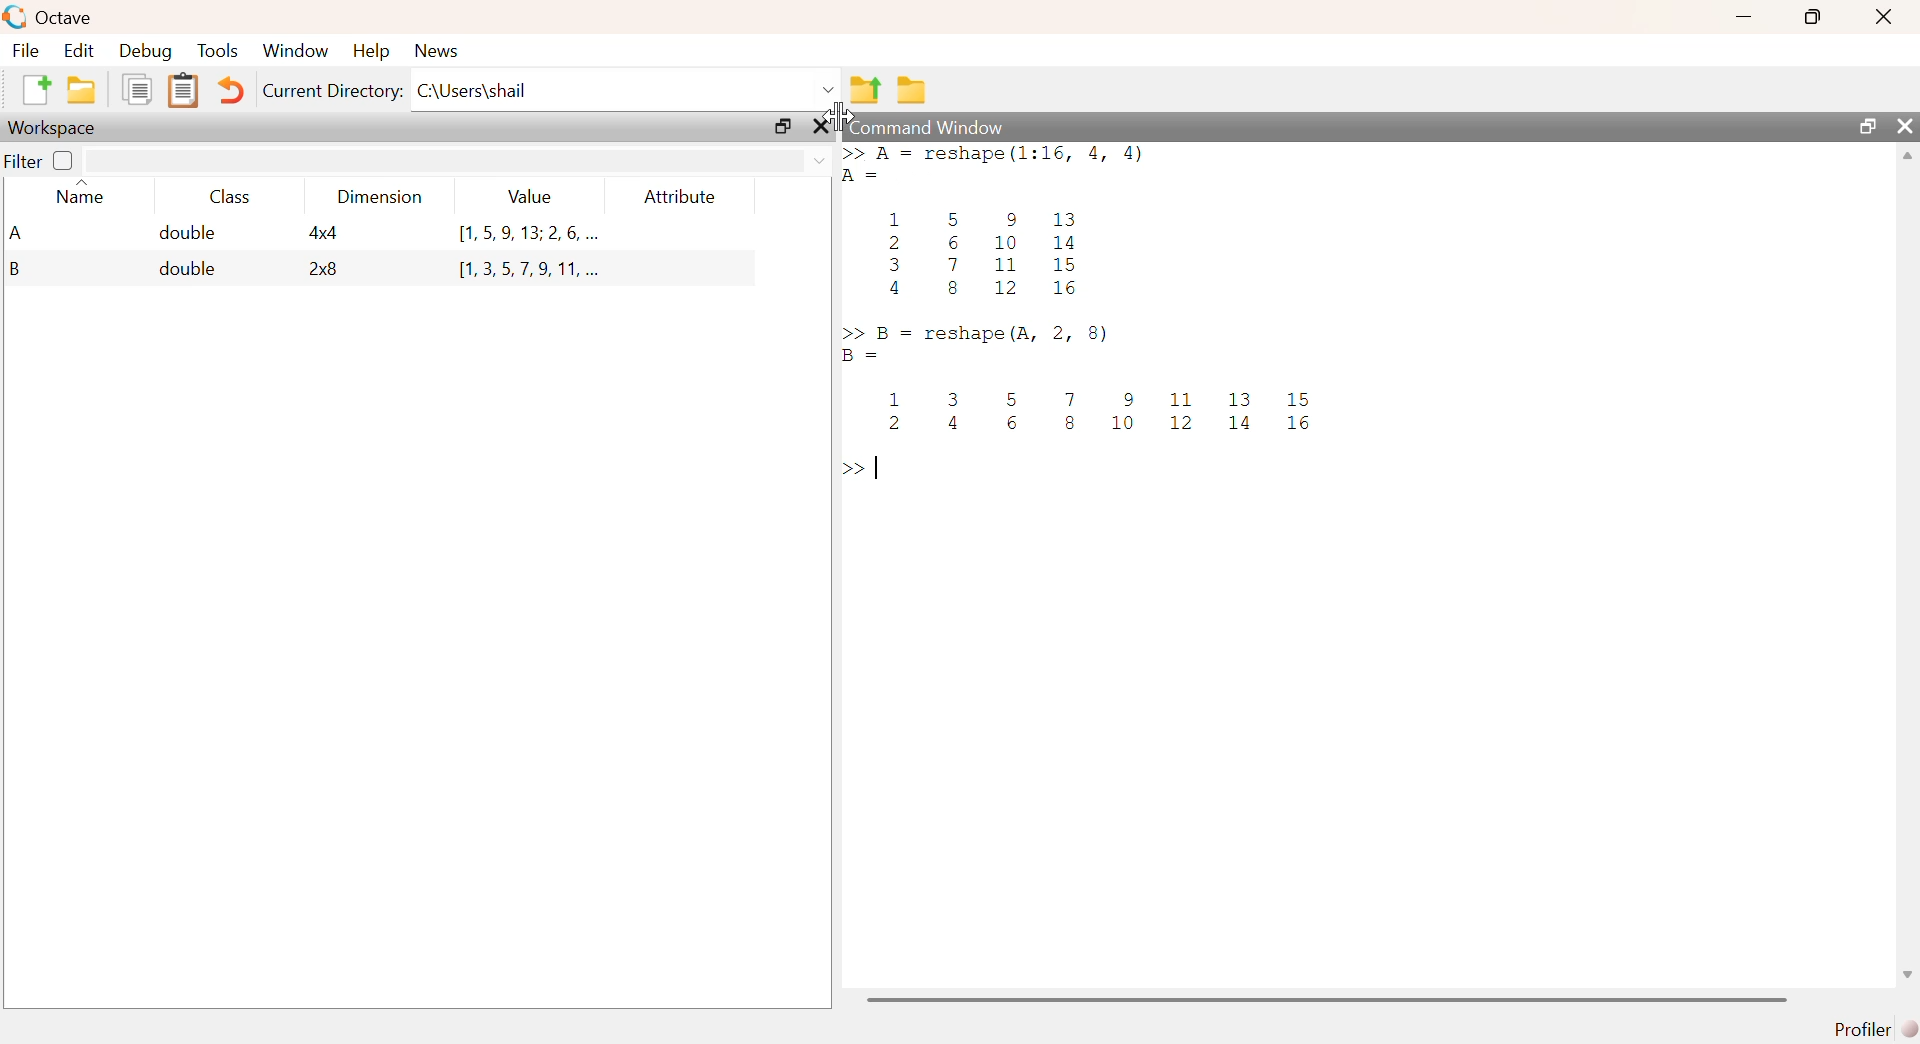 The image size is (1920, 1044). What do you see at coordinates (1097, 316) in the screenshot?
I see `commands` at bounding box center [1097, 316].